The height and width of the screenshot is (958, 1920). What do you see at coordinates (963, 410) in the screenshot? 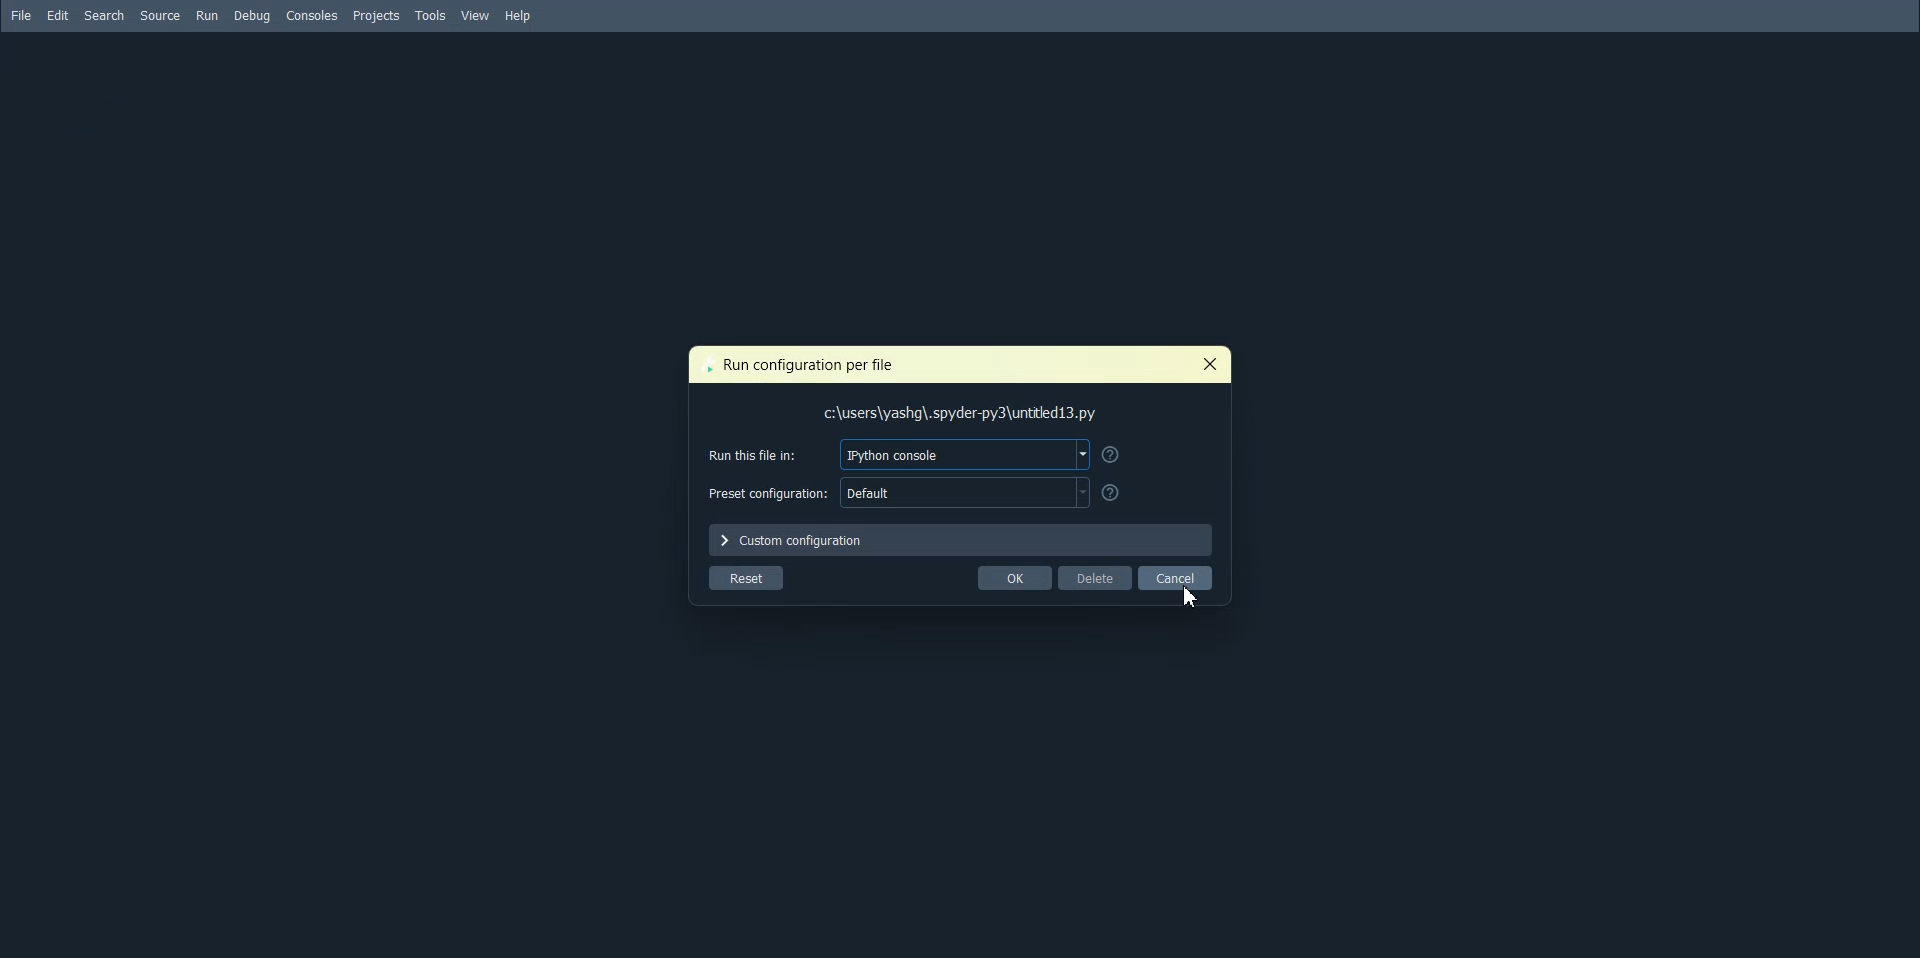
I see `File path address` at bounding box center [963, 410].